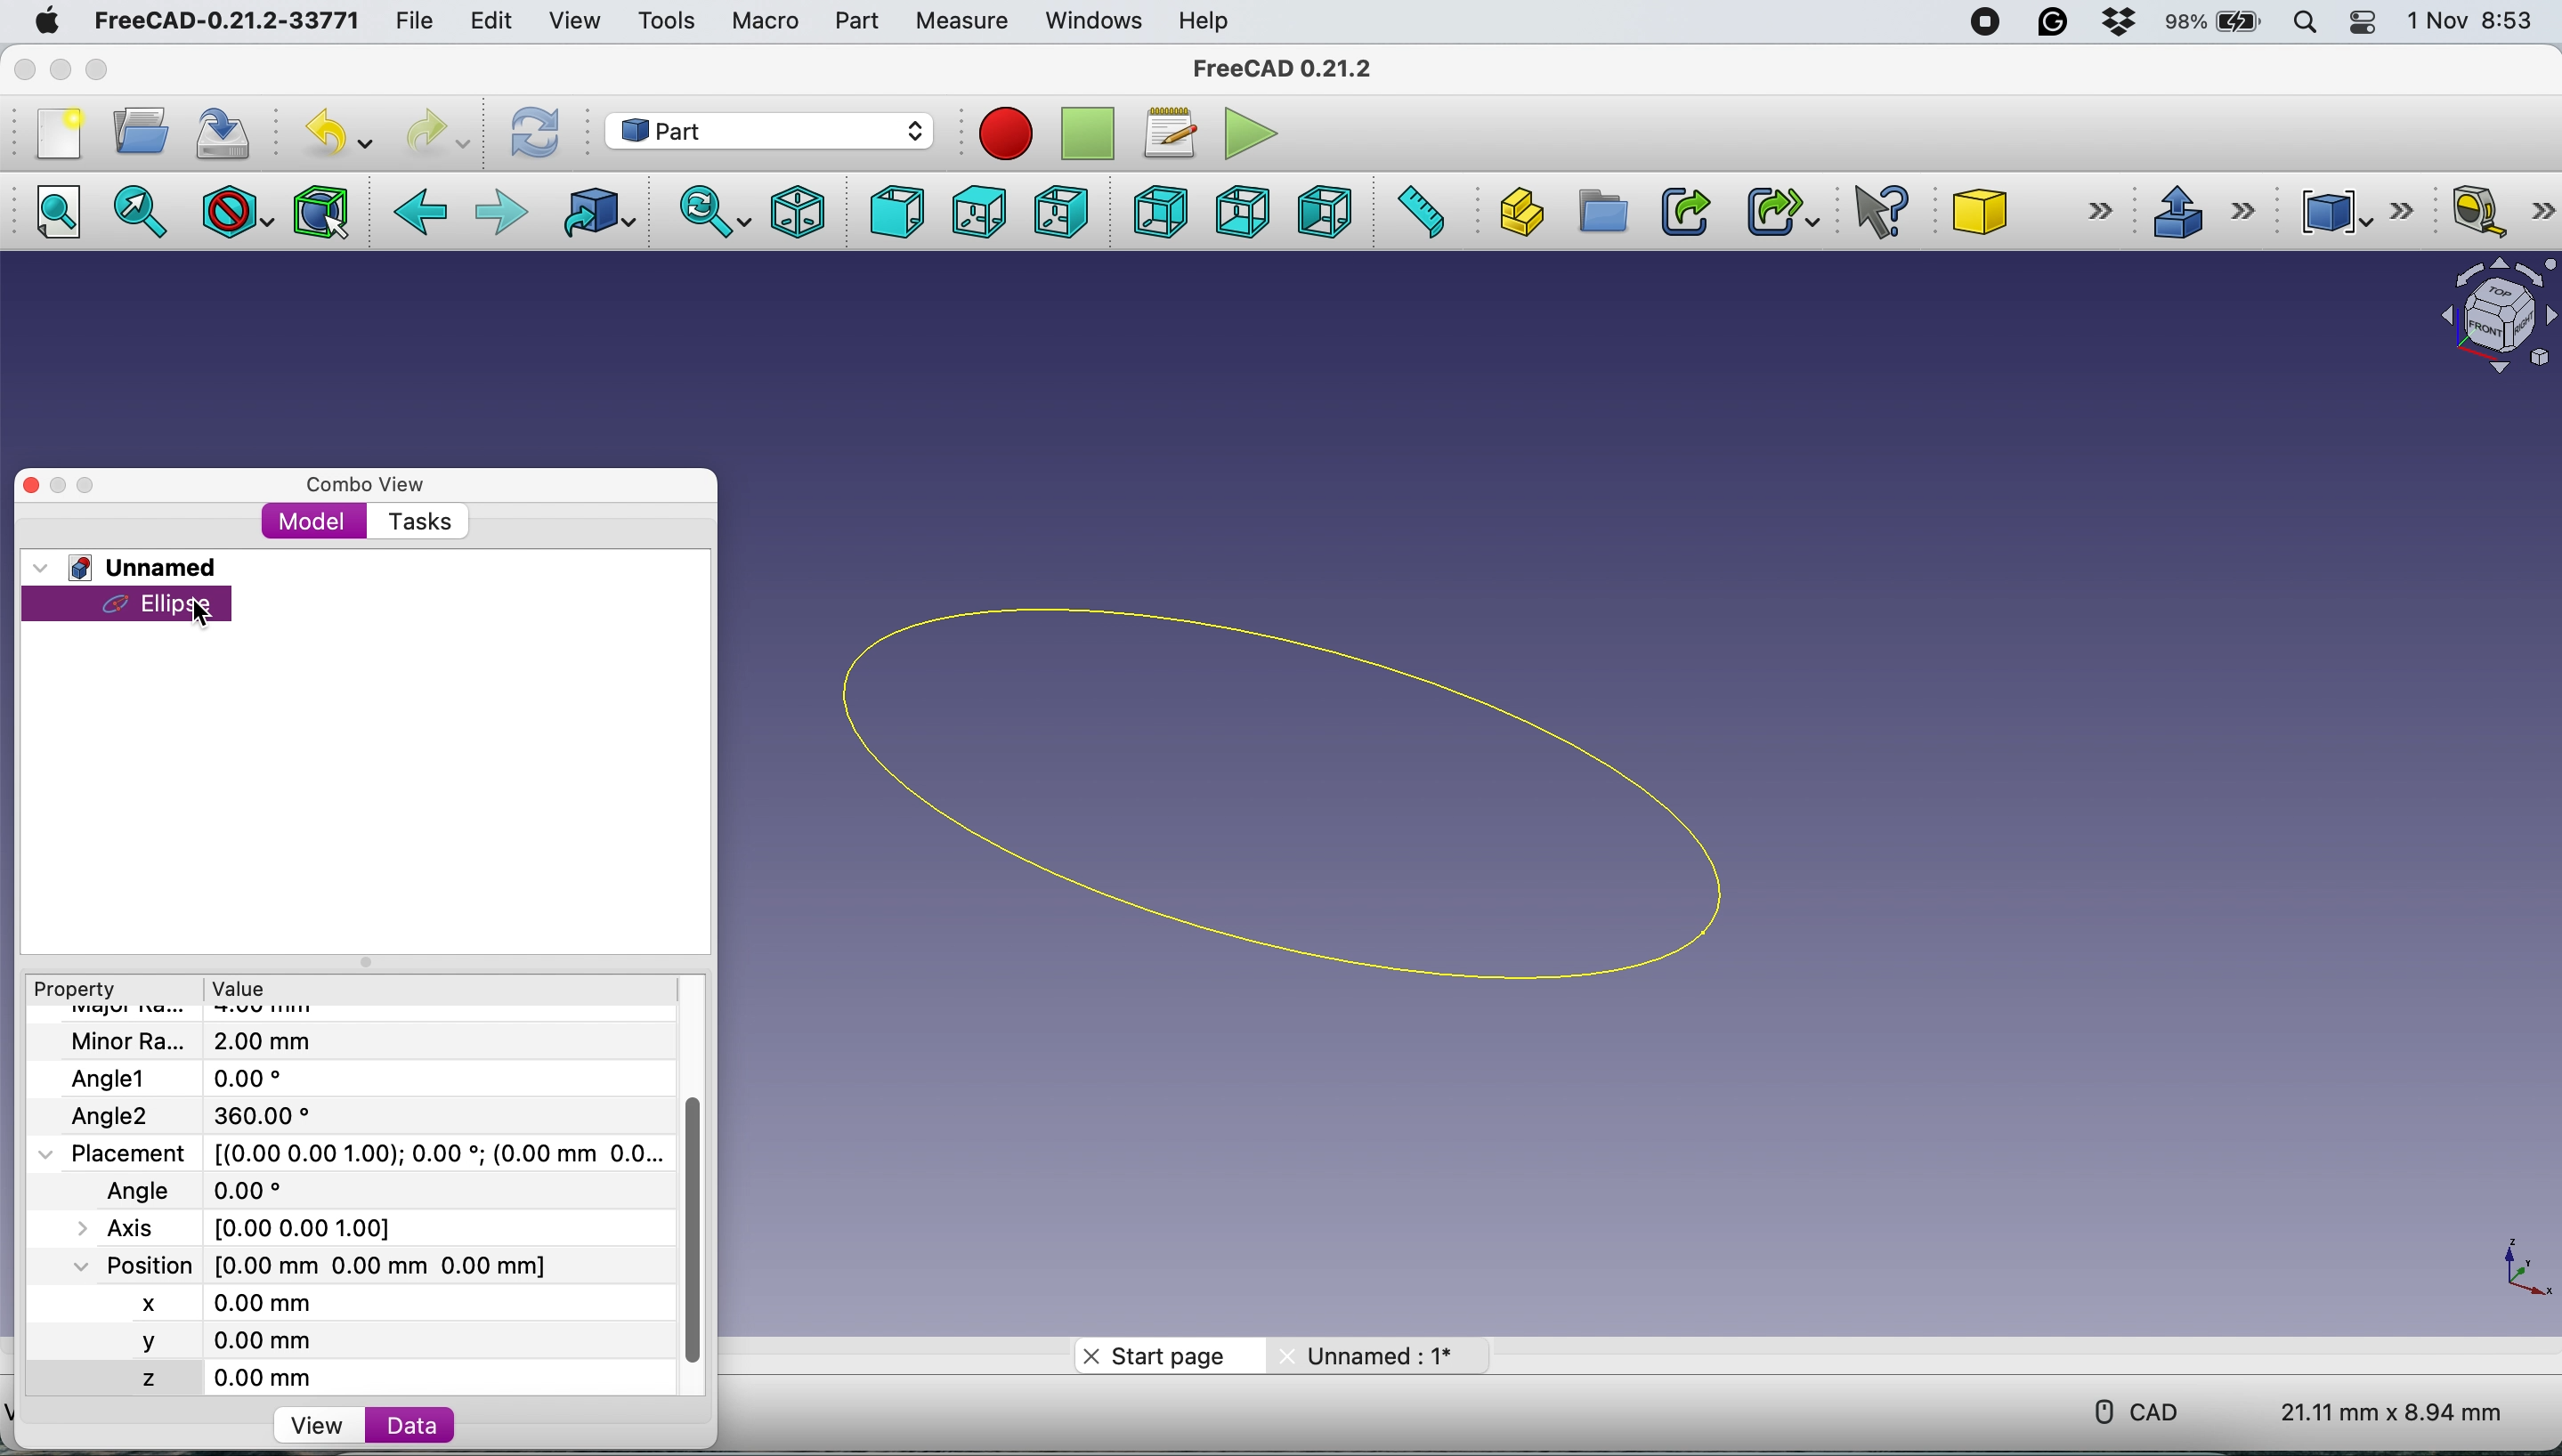  I want to click on cube, so click(2036, 208).